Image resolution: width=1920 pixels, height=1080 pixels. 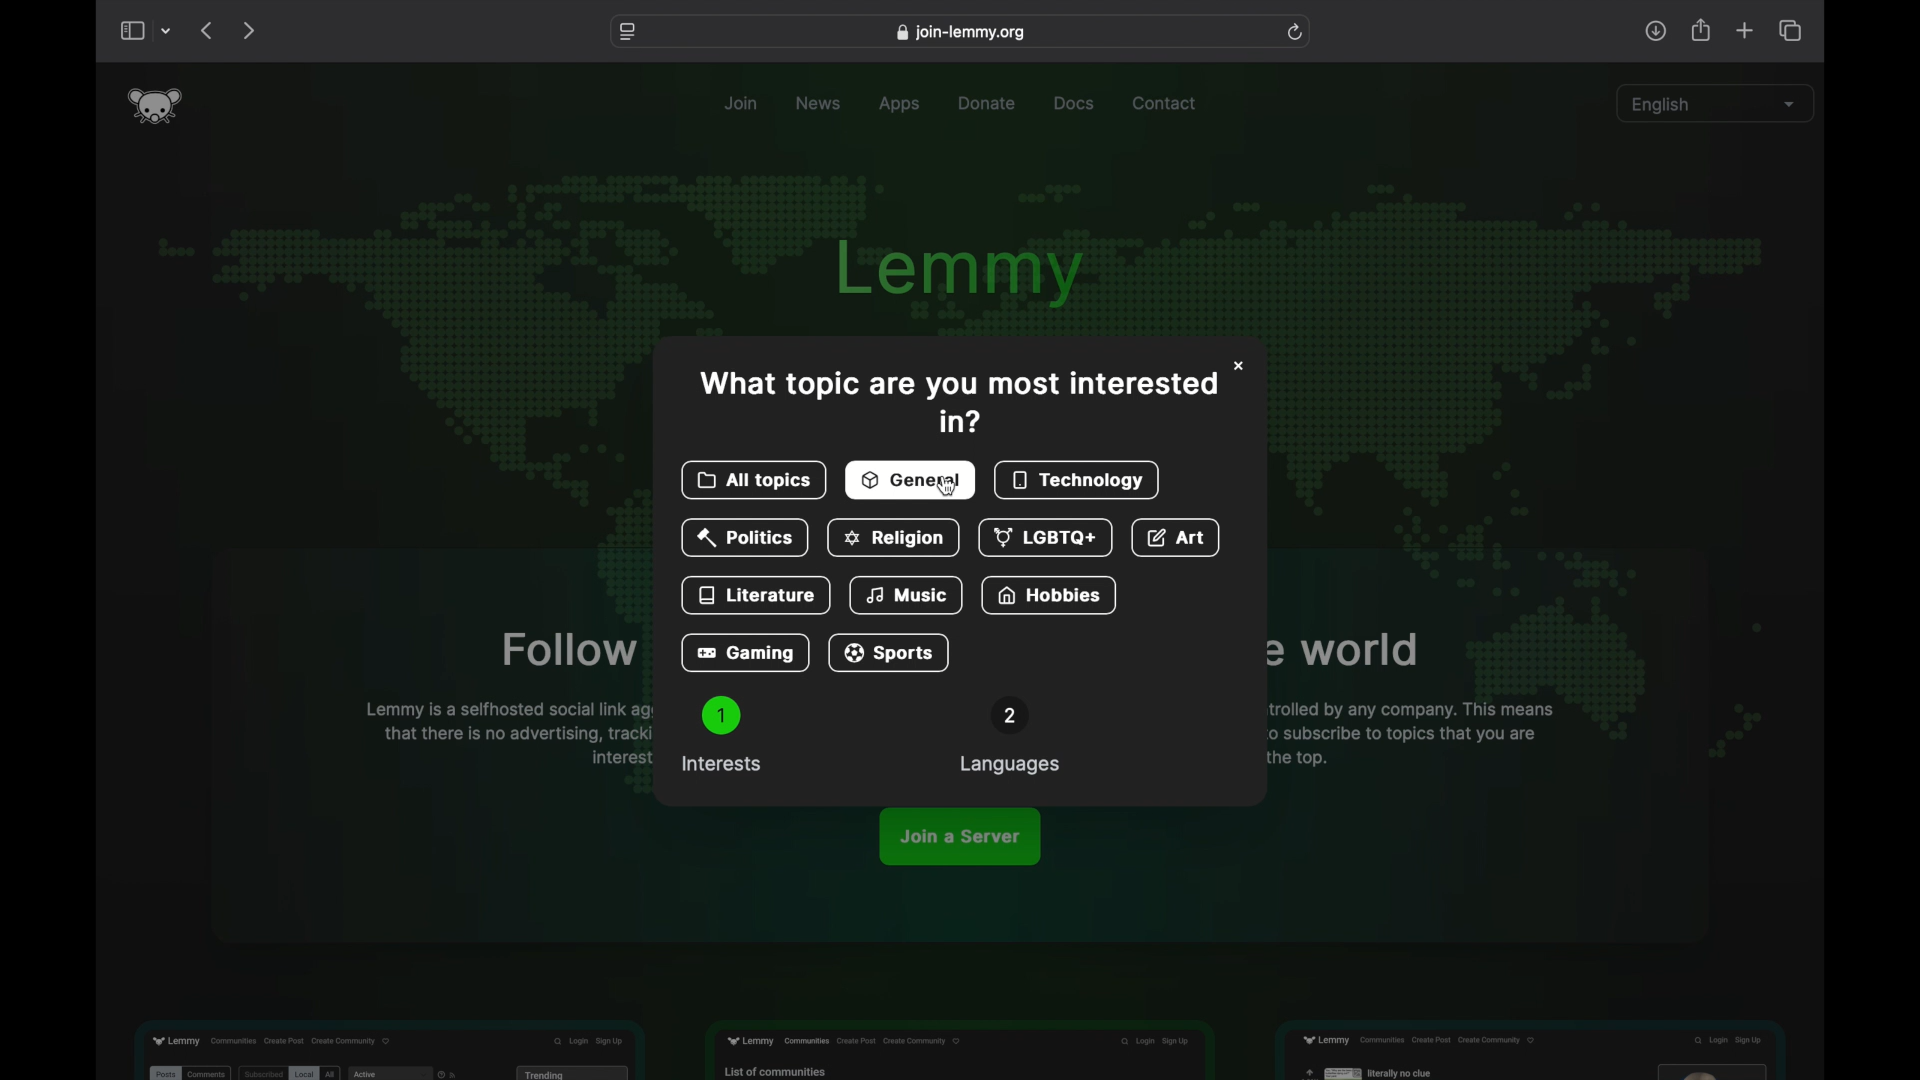 What do you see at coordinates (1410, 732) in the screenshot?
I see `obscure text` at bounding box center [1410, 732].